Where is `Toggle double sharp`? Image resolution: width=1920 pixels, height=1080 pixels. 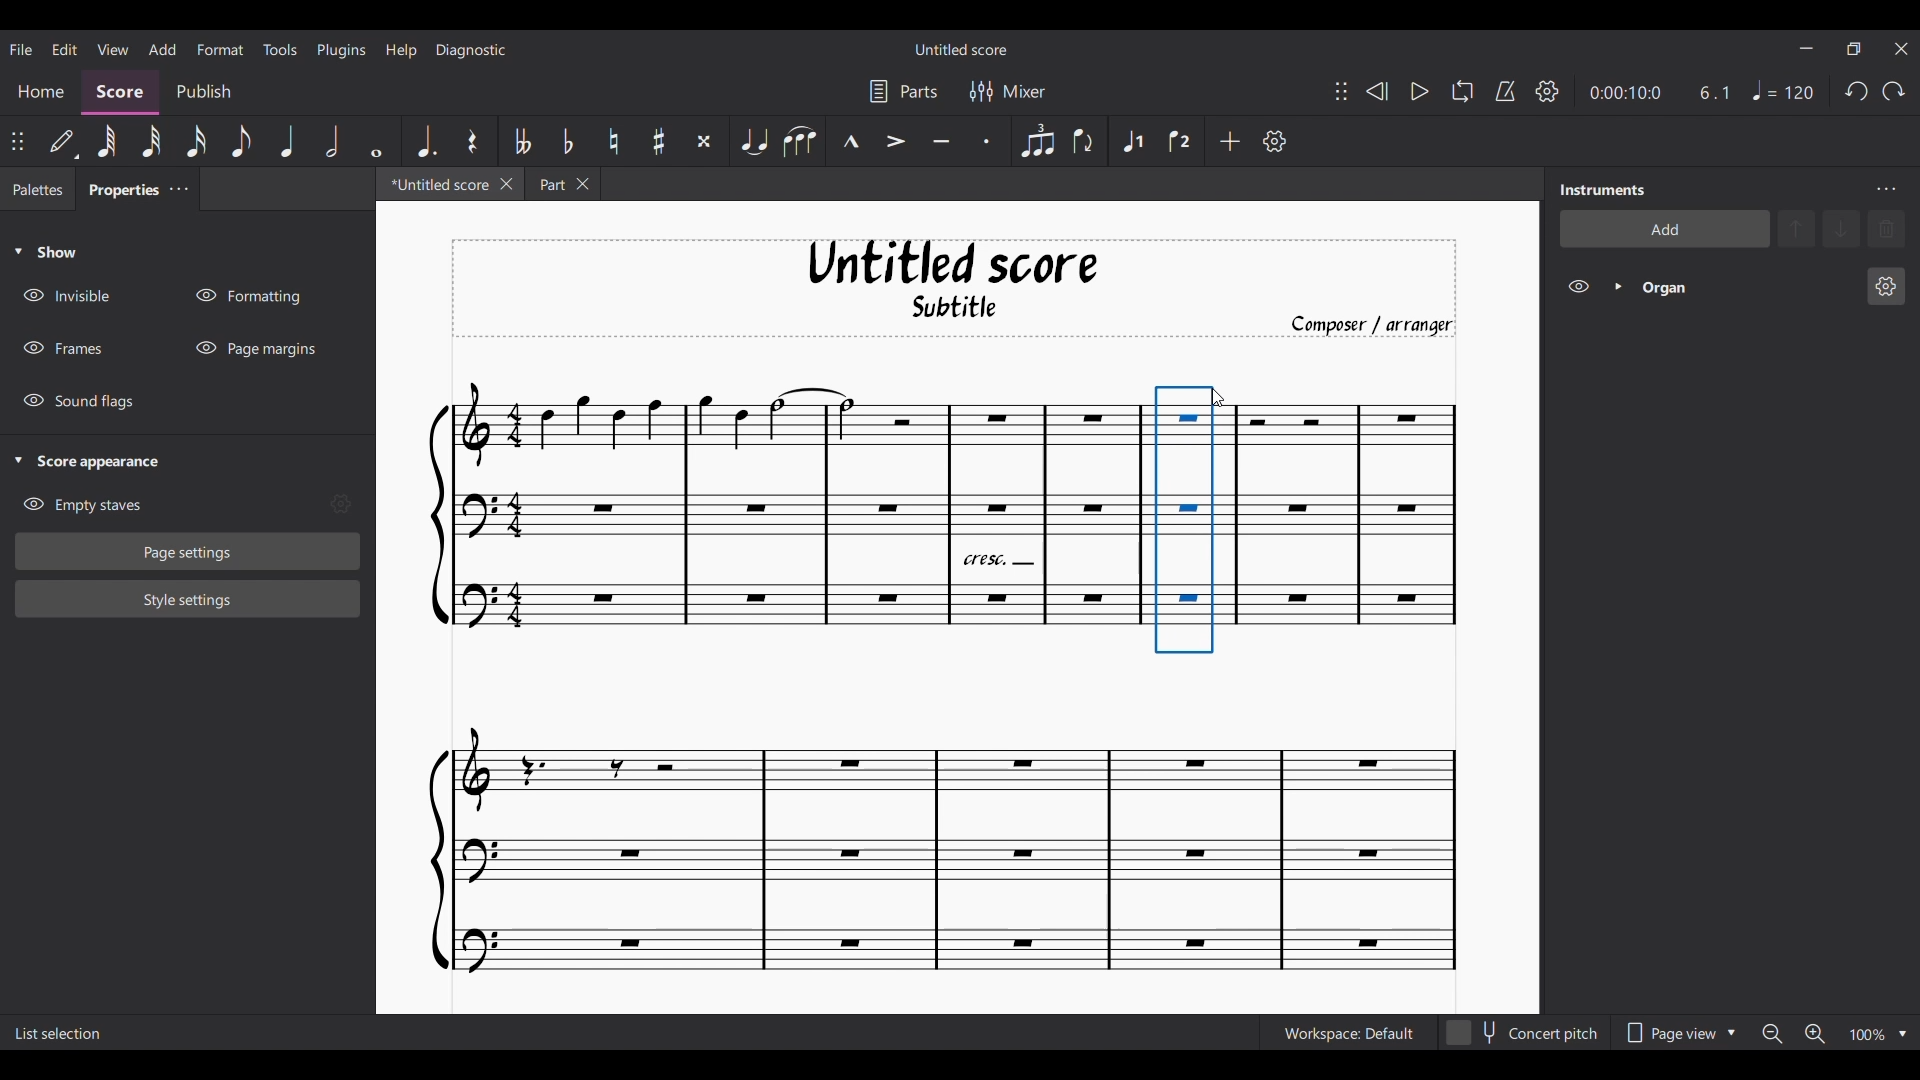 Toggle double sharp is located at coordinates (702, 141).